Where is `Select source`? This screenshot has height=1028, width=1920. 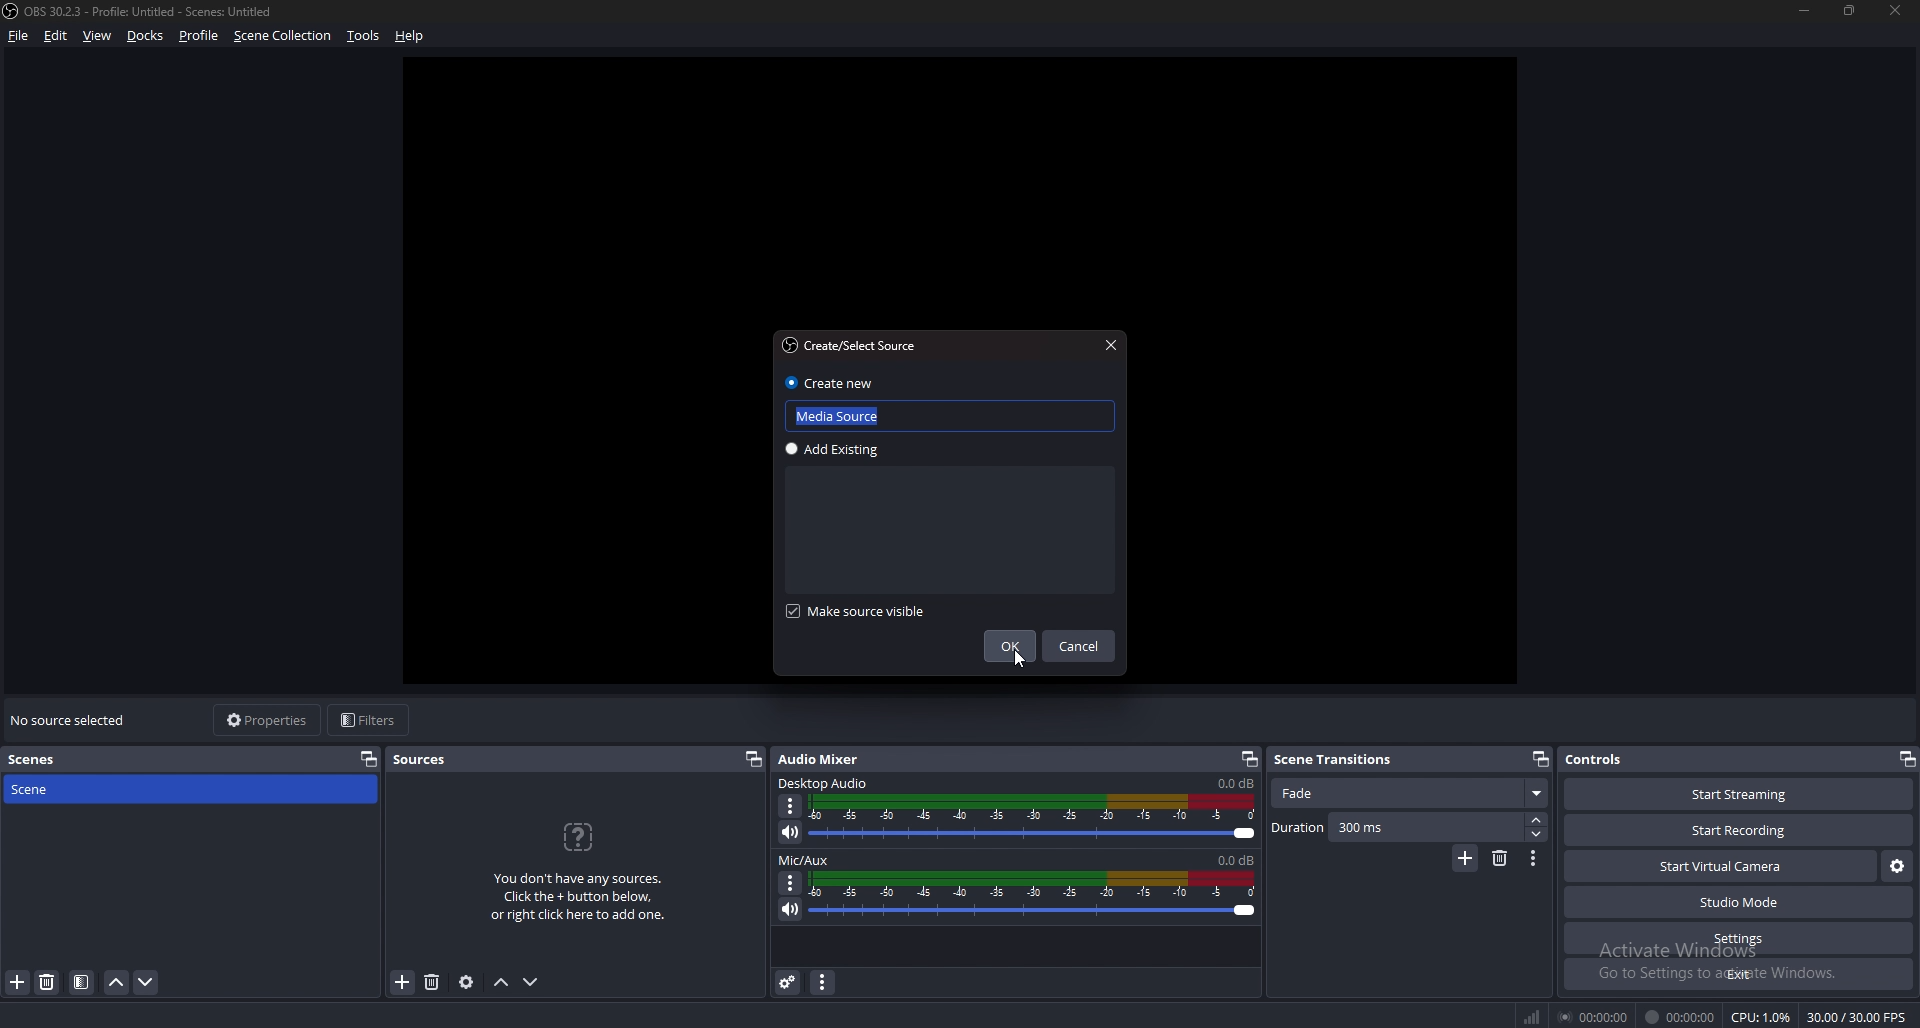
Select source is located at coordinates (848, 345).